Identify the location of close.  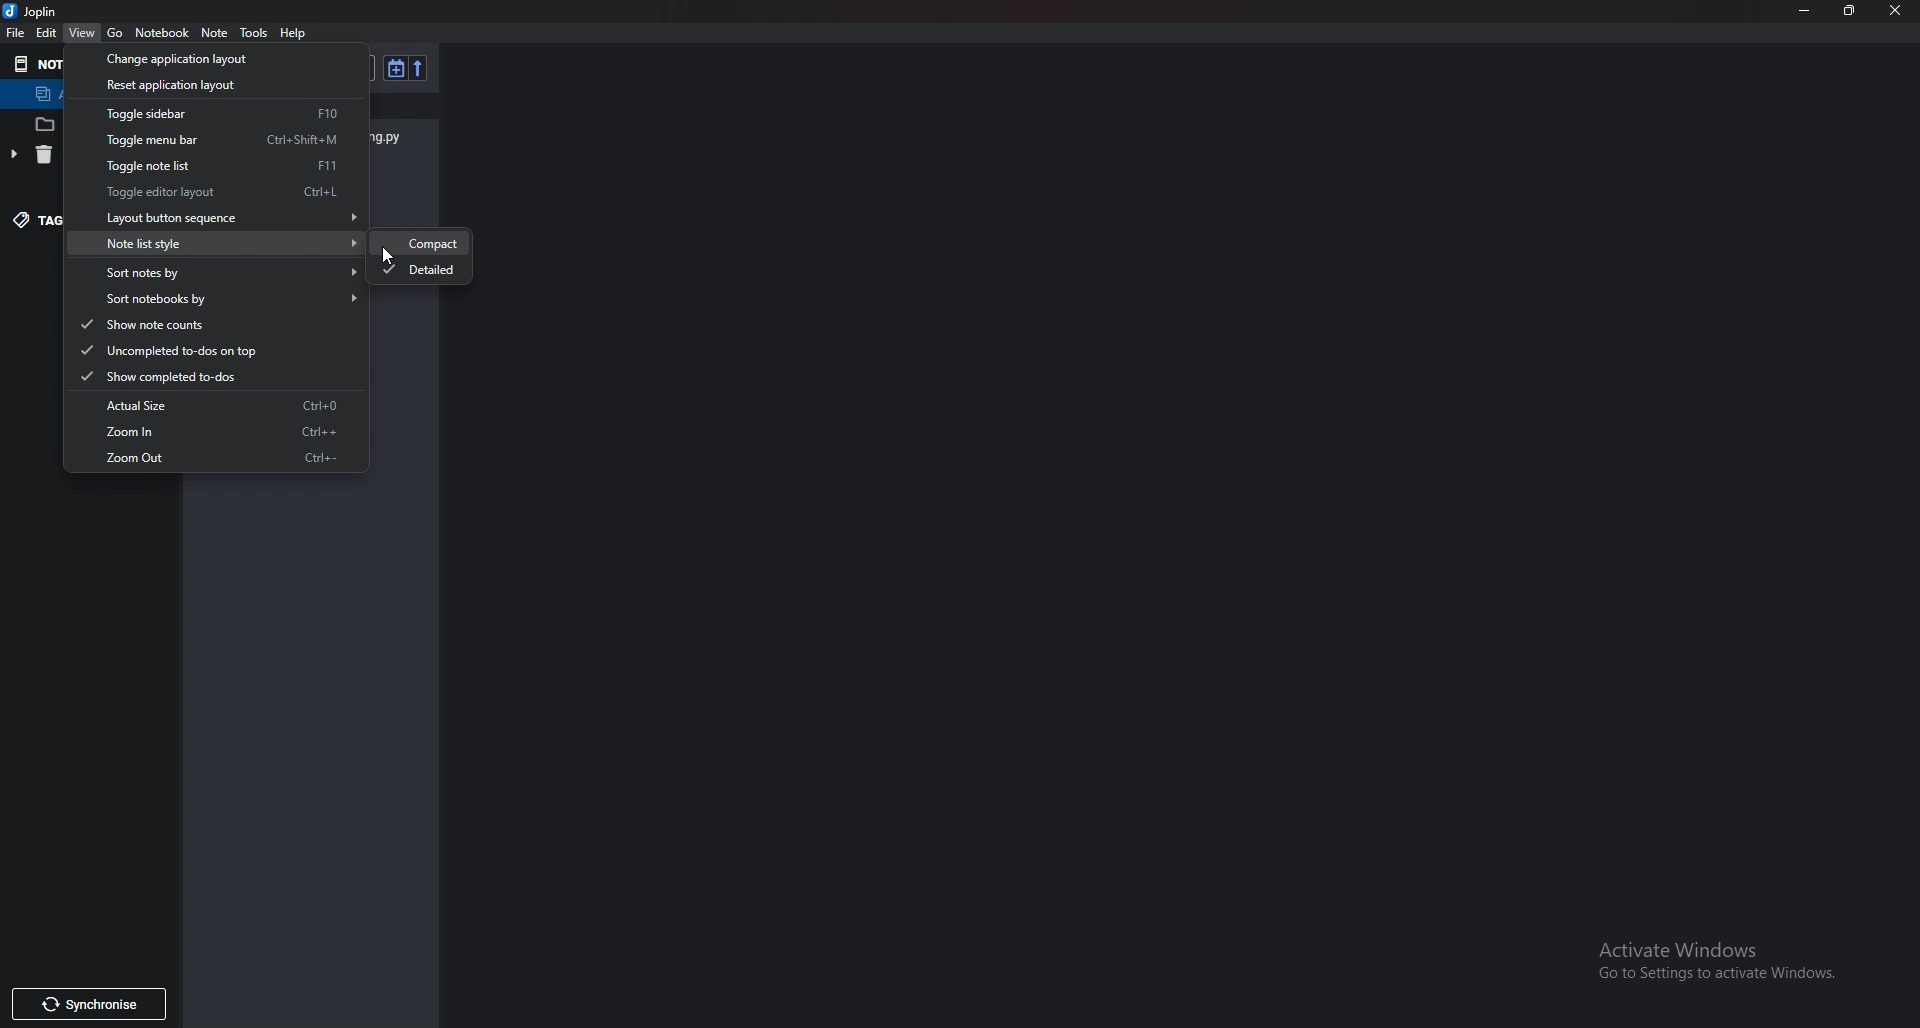
(1898, 10).